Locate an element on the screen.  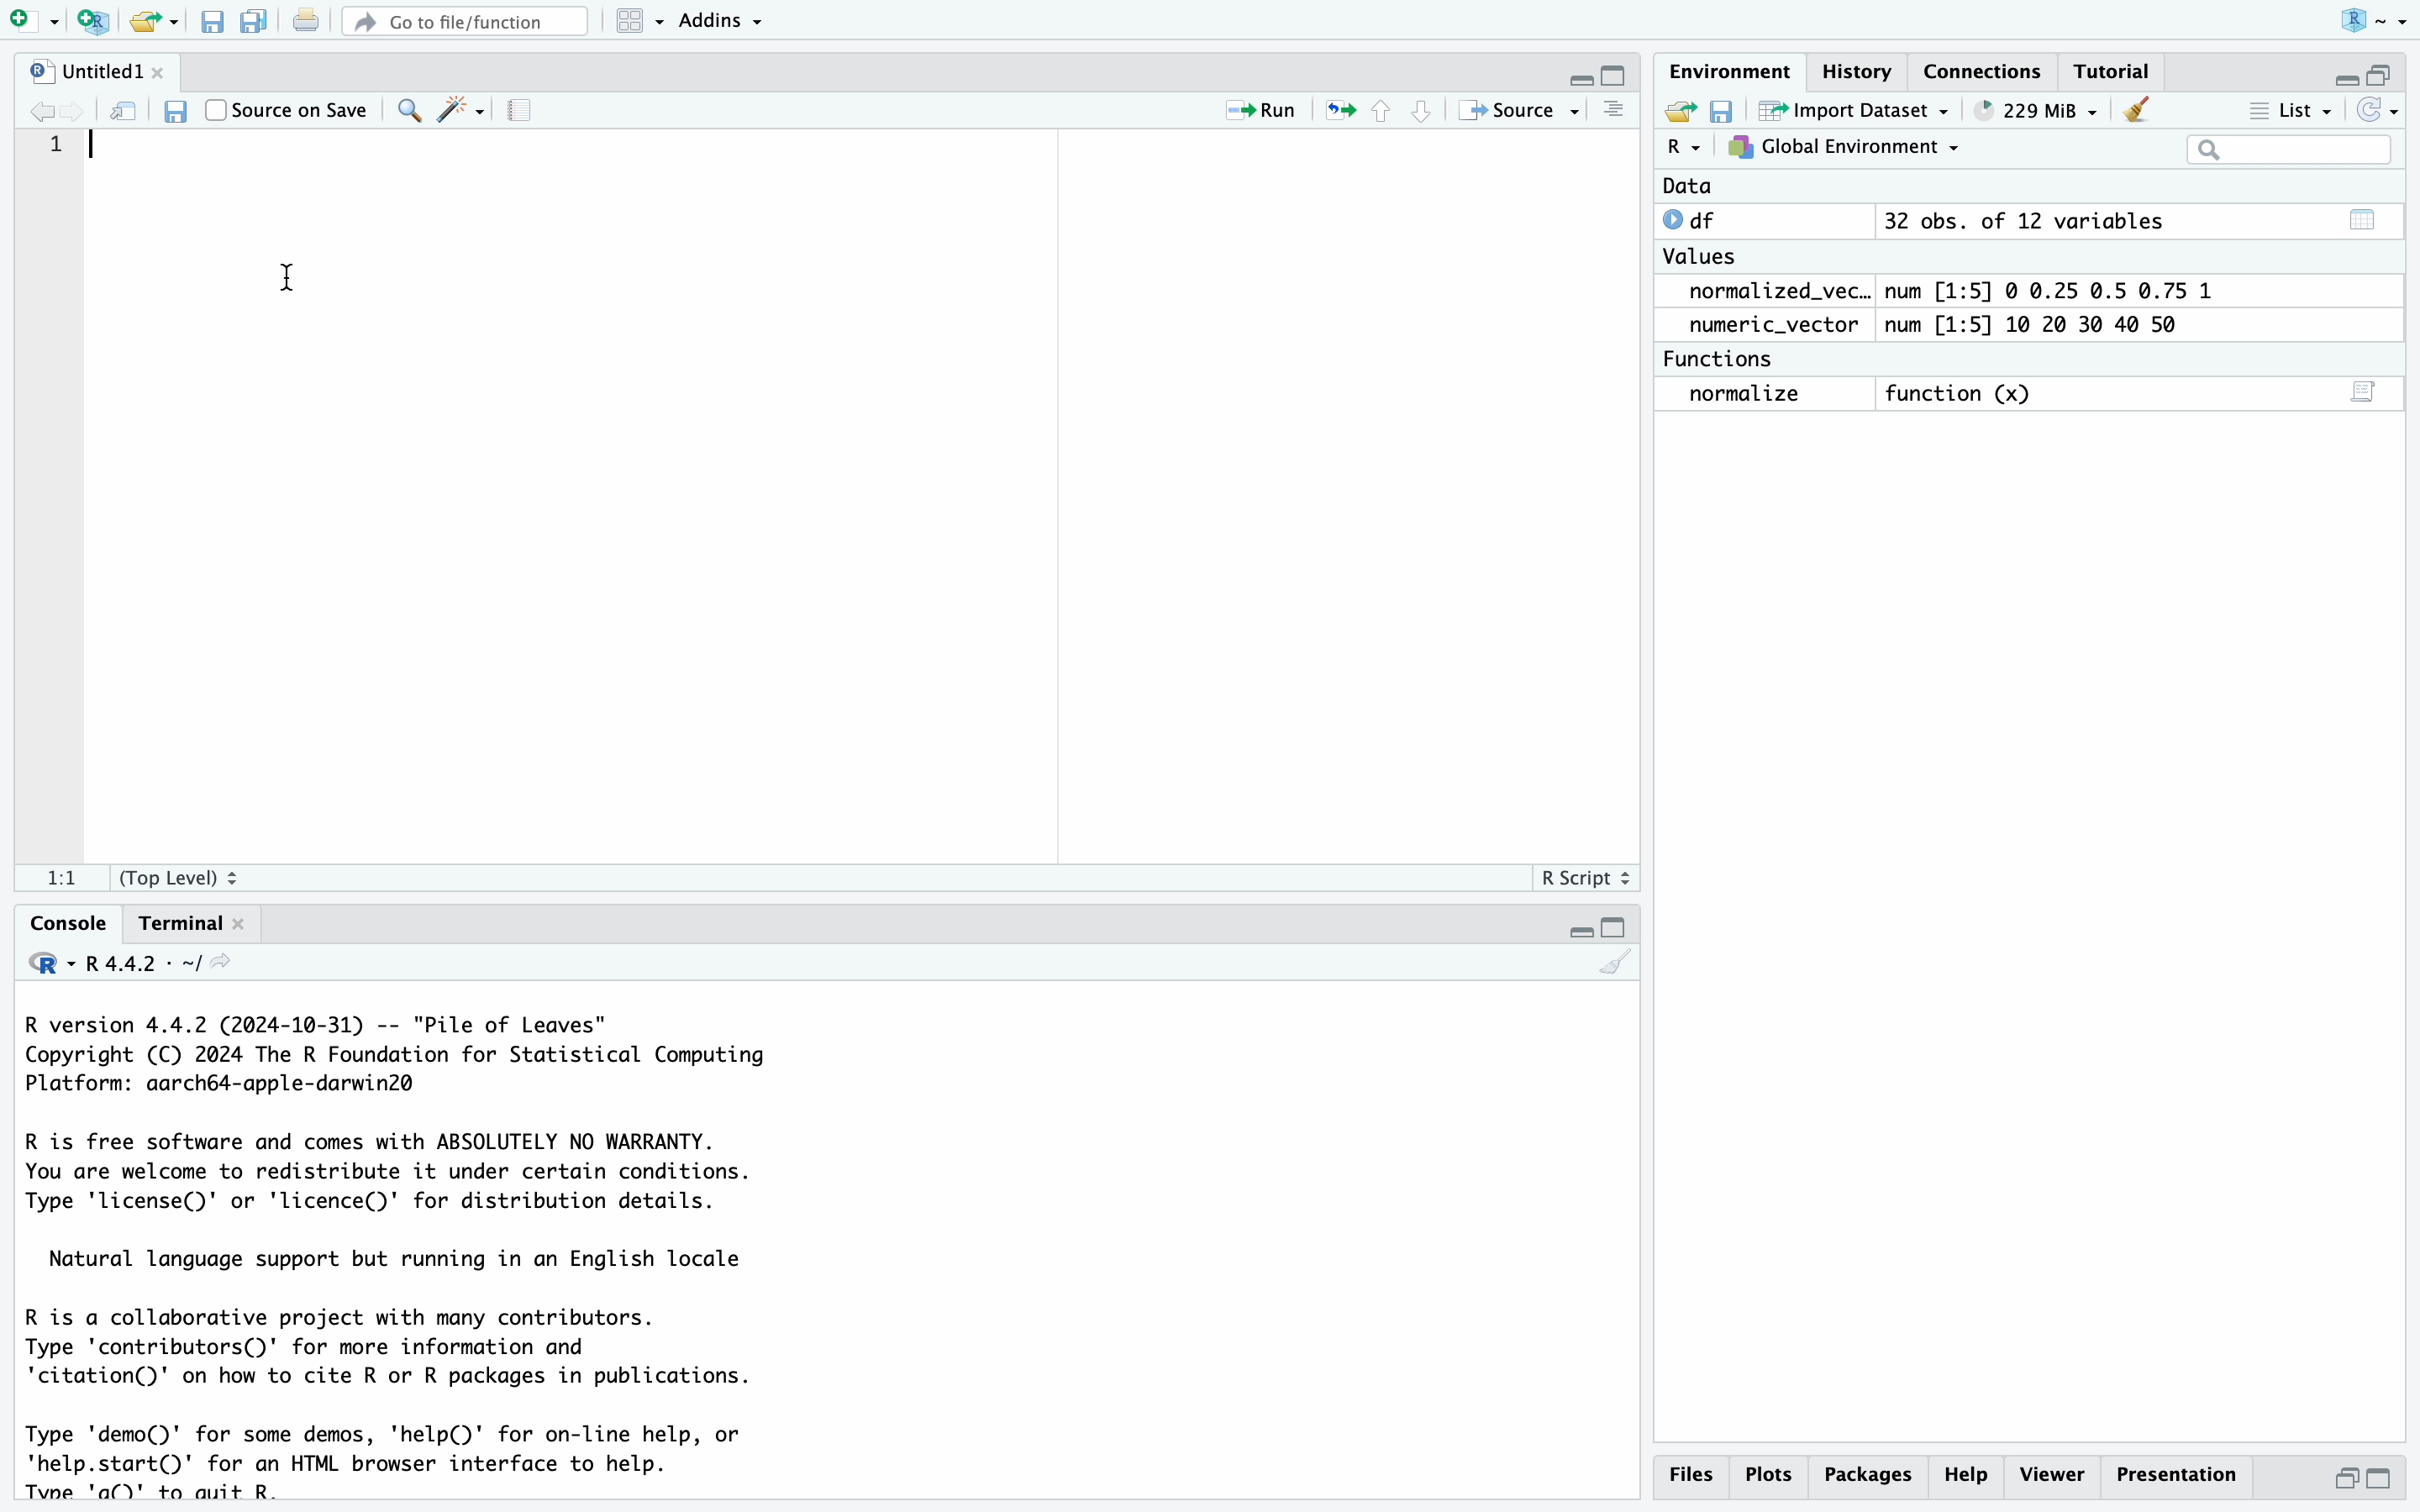
save all is located at coordinates (256, 24).